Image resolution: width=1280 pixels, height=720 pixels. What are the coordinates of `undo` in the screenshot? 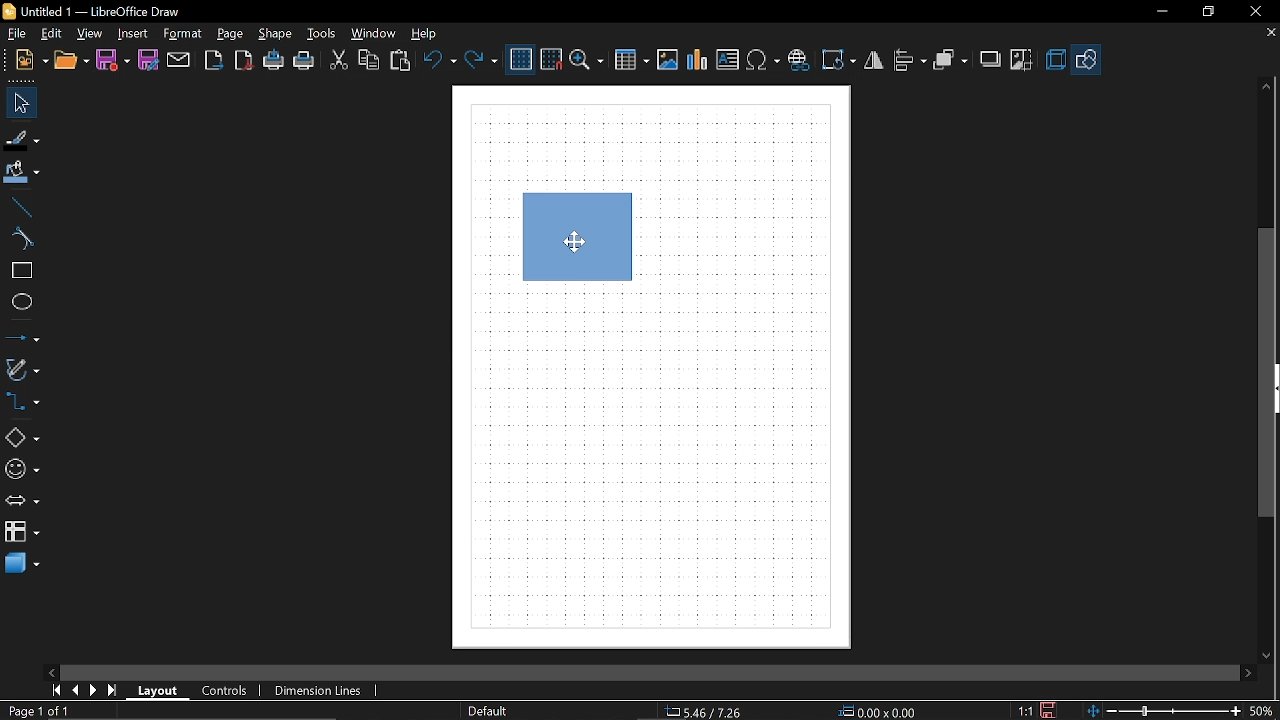 It's located at (439, 60).